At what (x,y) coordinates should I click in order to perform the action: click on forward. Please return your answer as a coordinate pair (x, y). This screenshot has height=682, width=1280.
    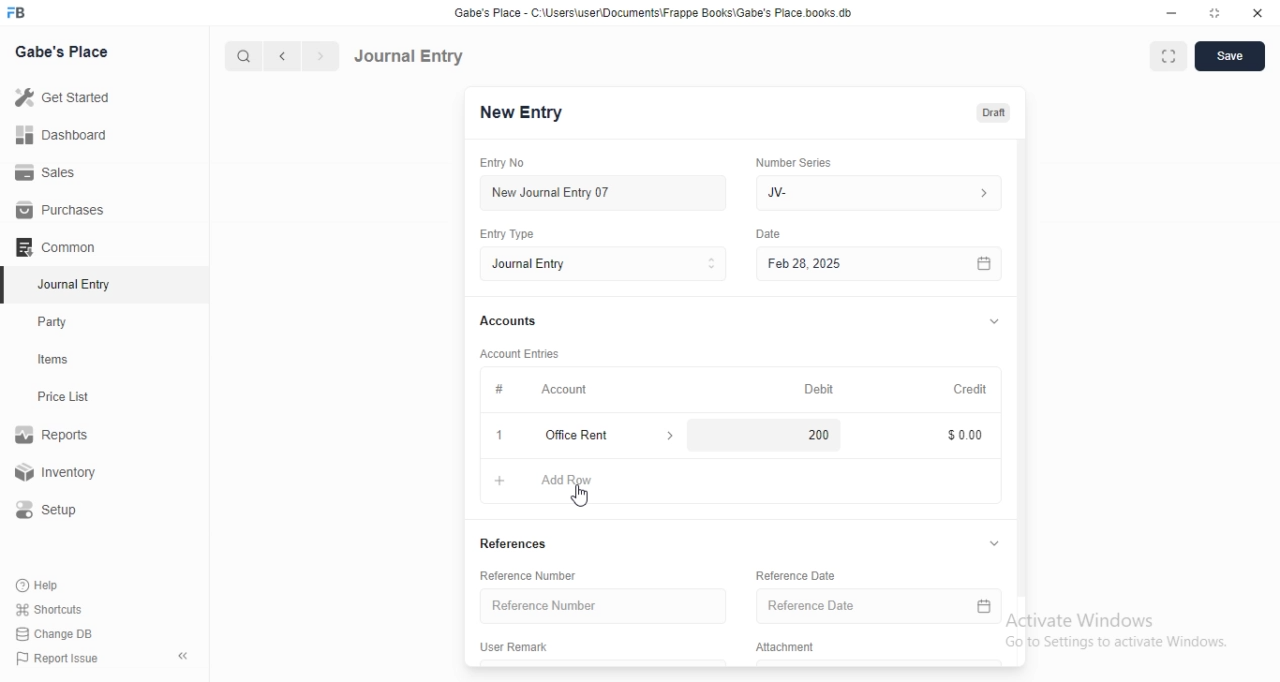
    Looking at the image, I should click on (322, 56).